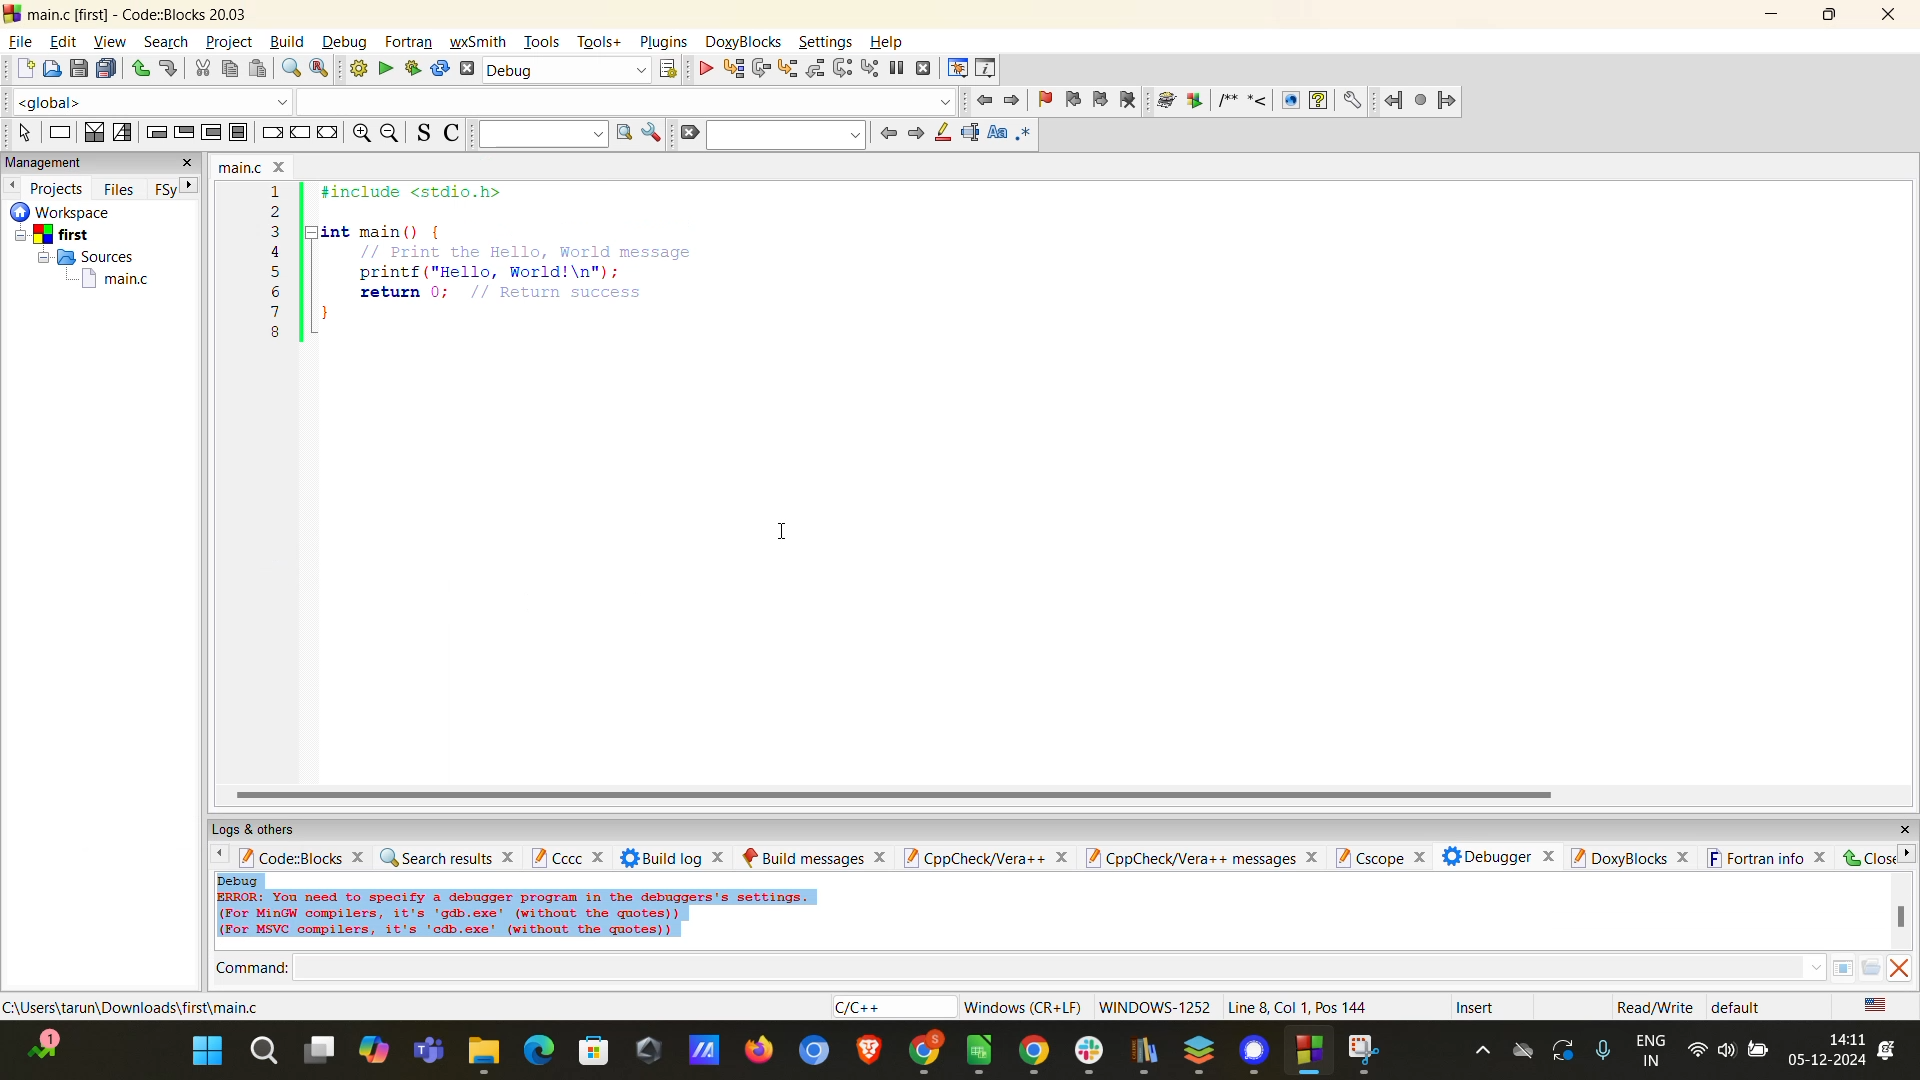 Image resolution: width=1920 pixels, height=1080 pixels. What do you see at coordinates (253, 970) in the screenshot?
I see `command` at bounding box center [253, 970].